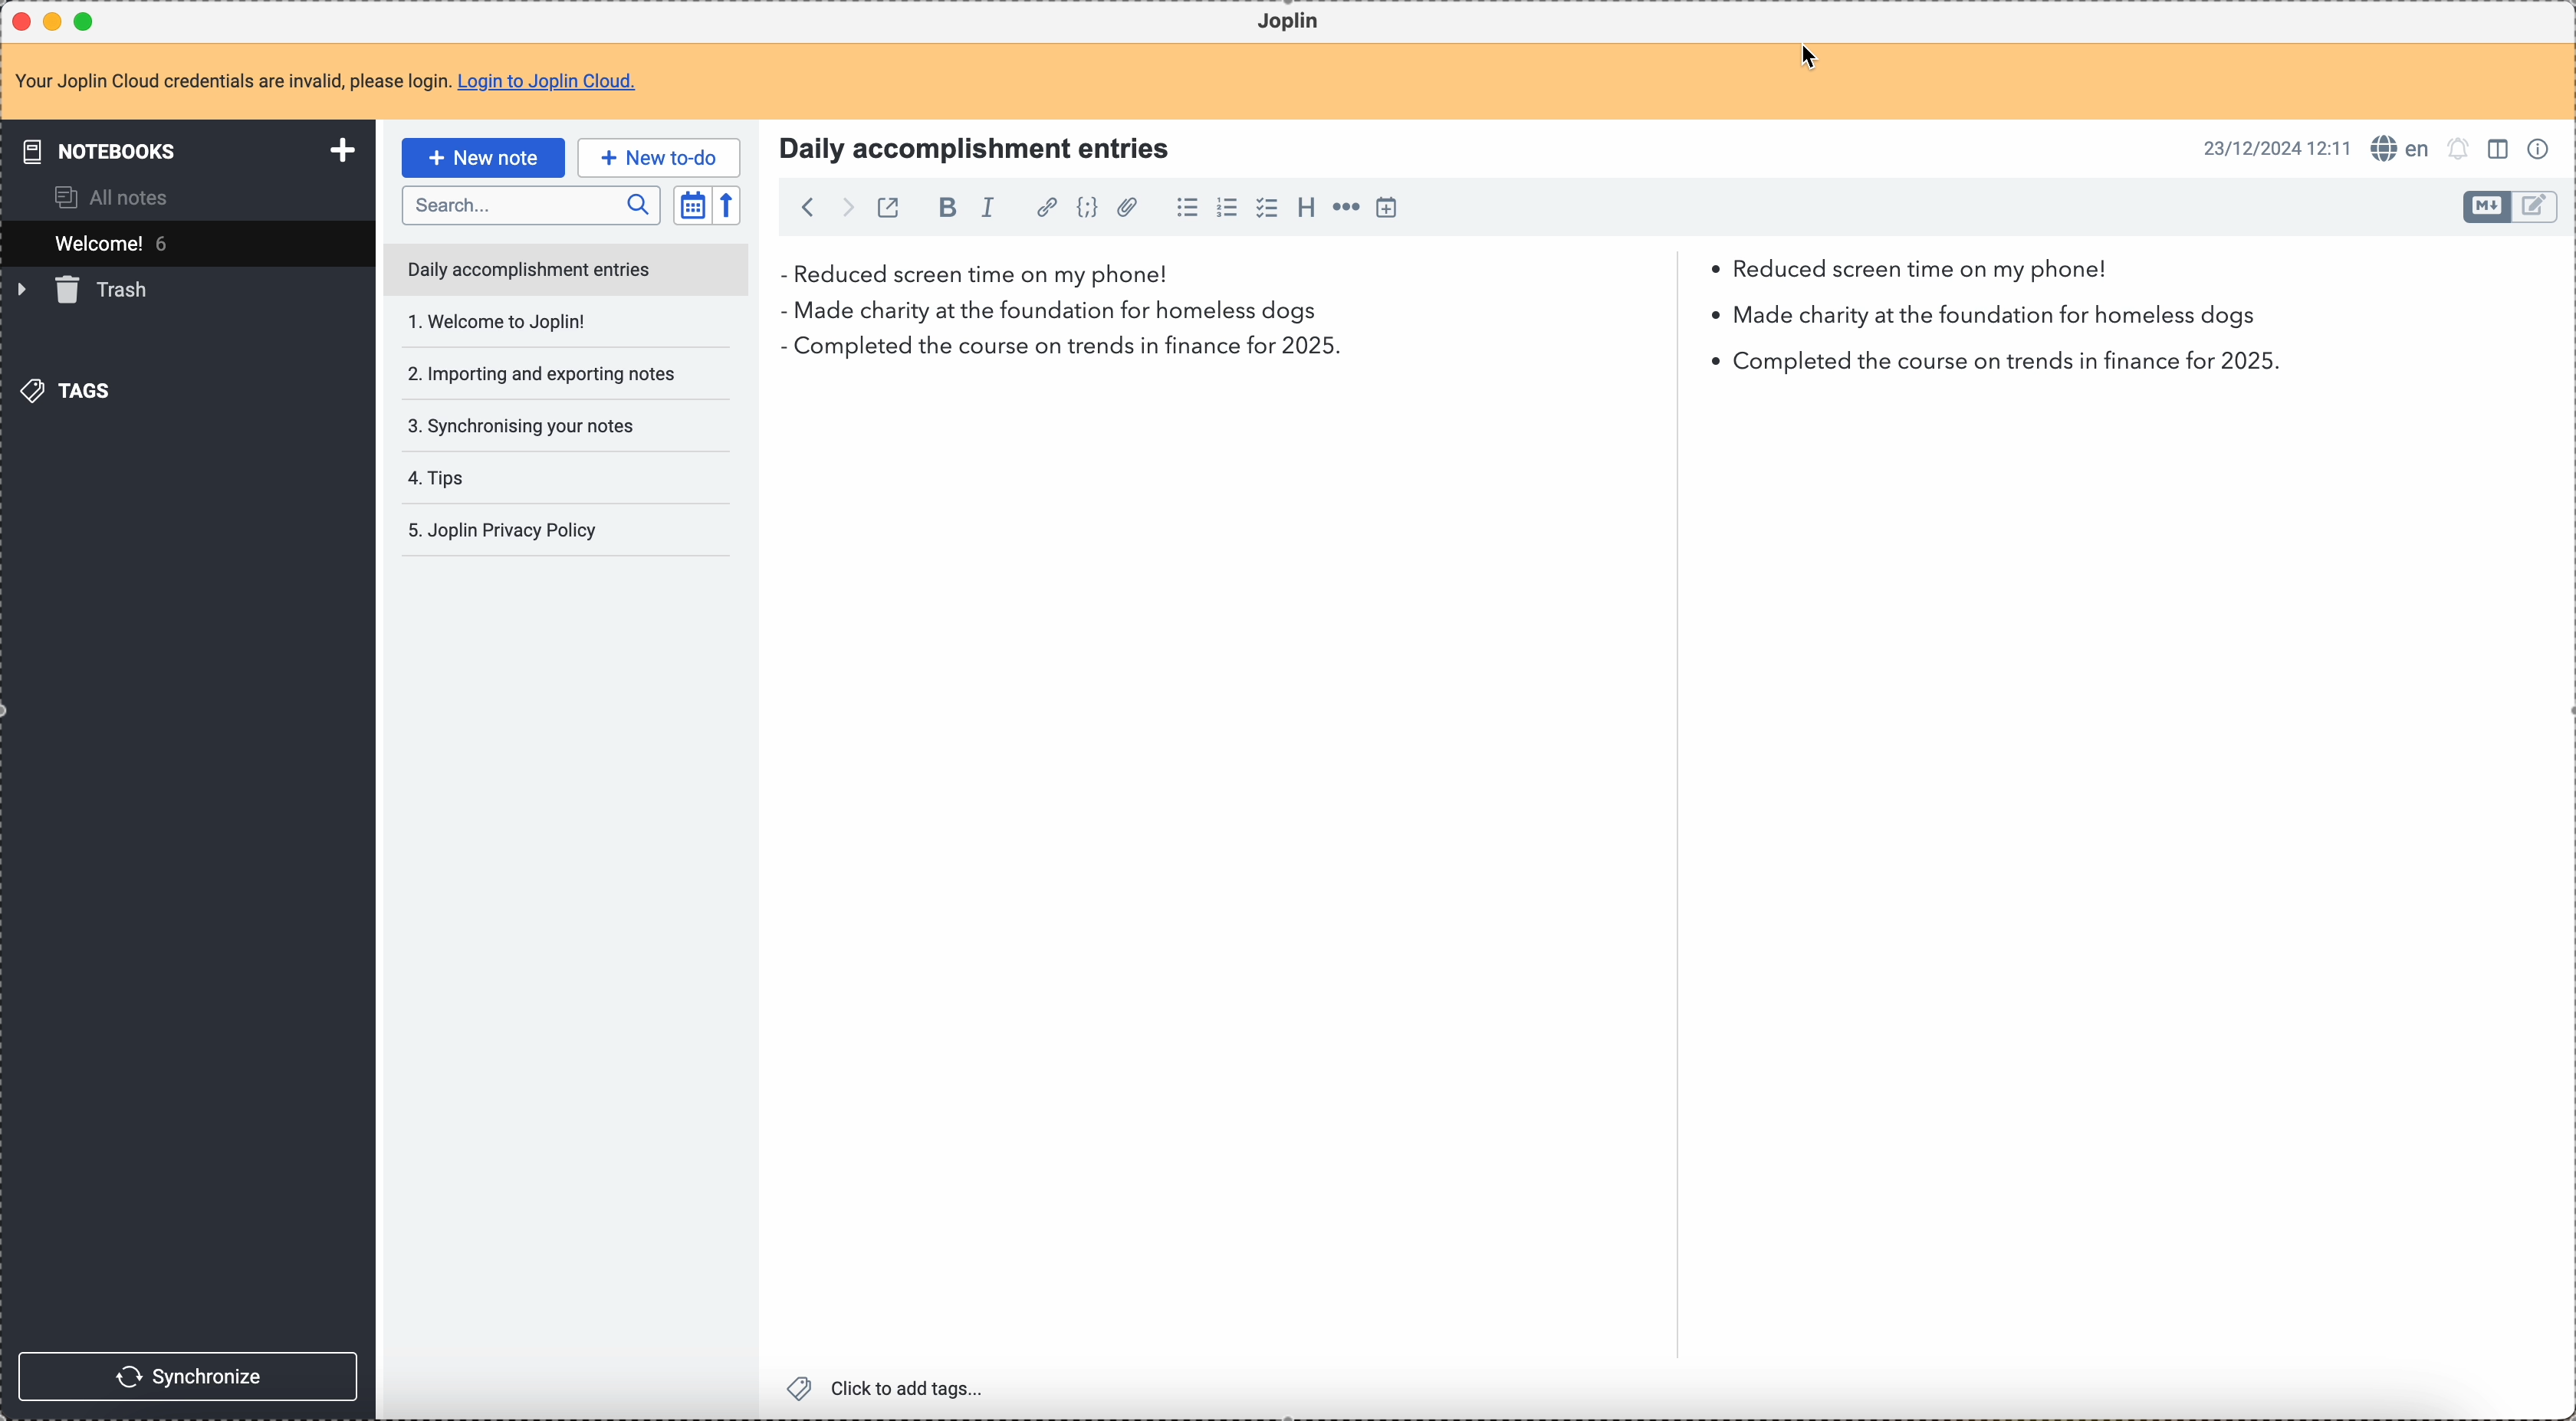 The width and height of the screenshot is (2576, 1421). I want to click on Joplin, so click(1291, 22).